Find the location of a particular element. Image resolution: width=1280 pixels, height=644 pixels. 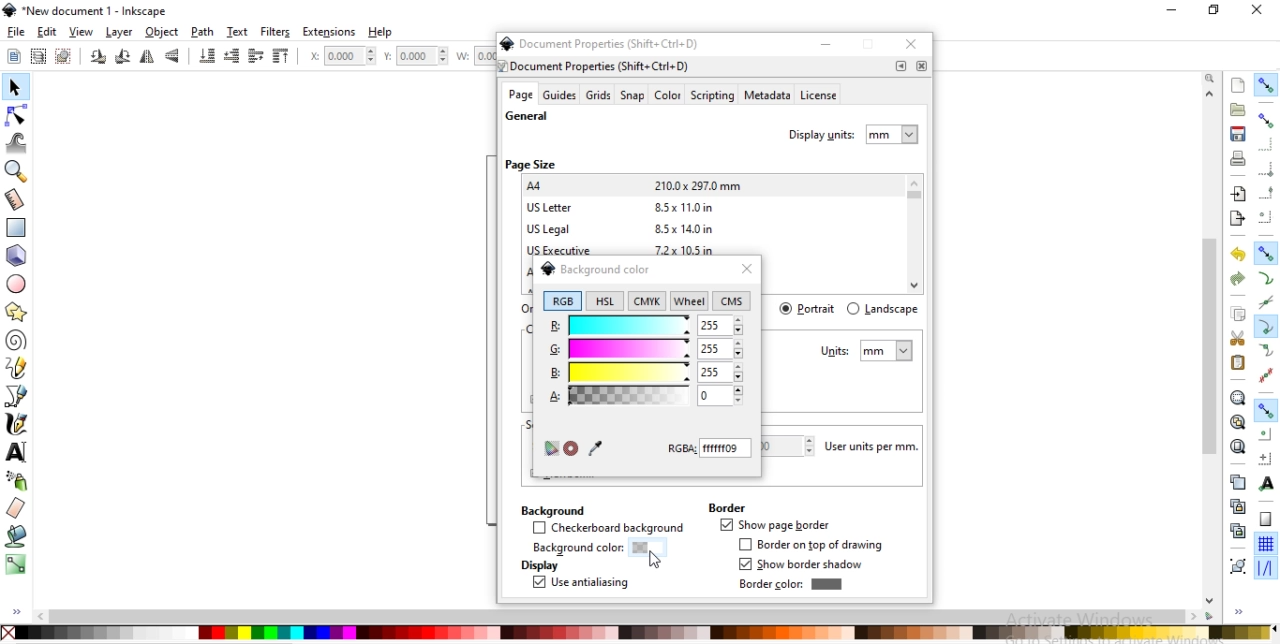

snap to edges of bounding box is located at coordinates (1267, 144).